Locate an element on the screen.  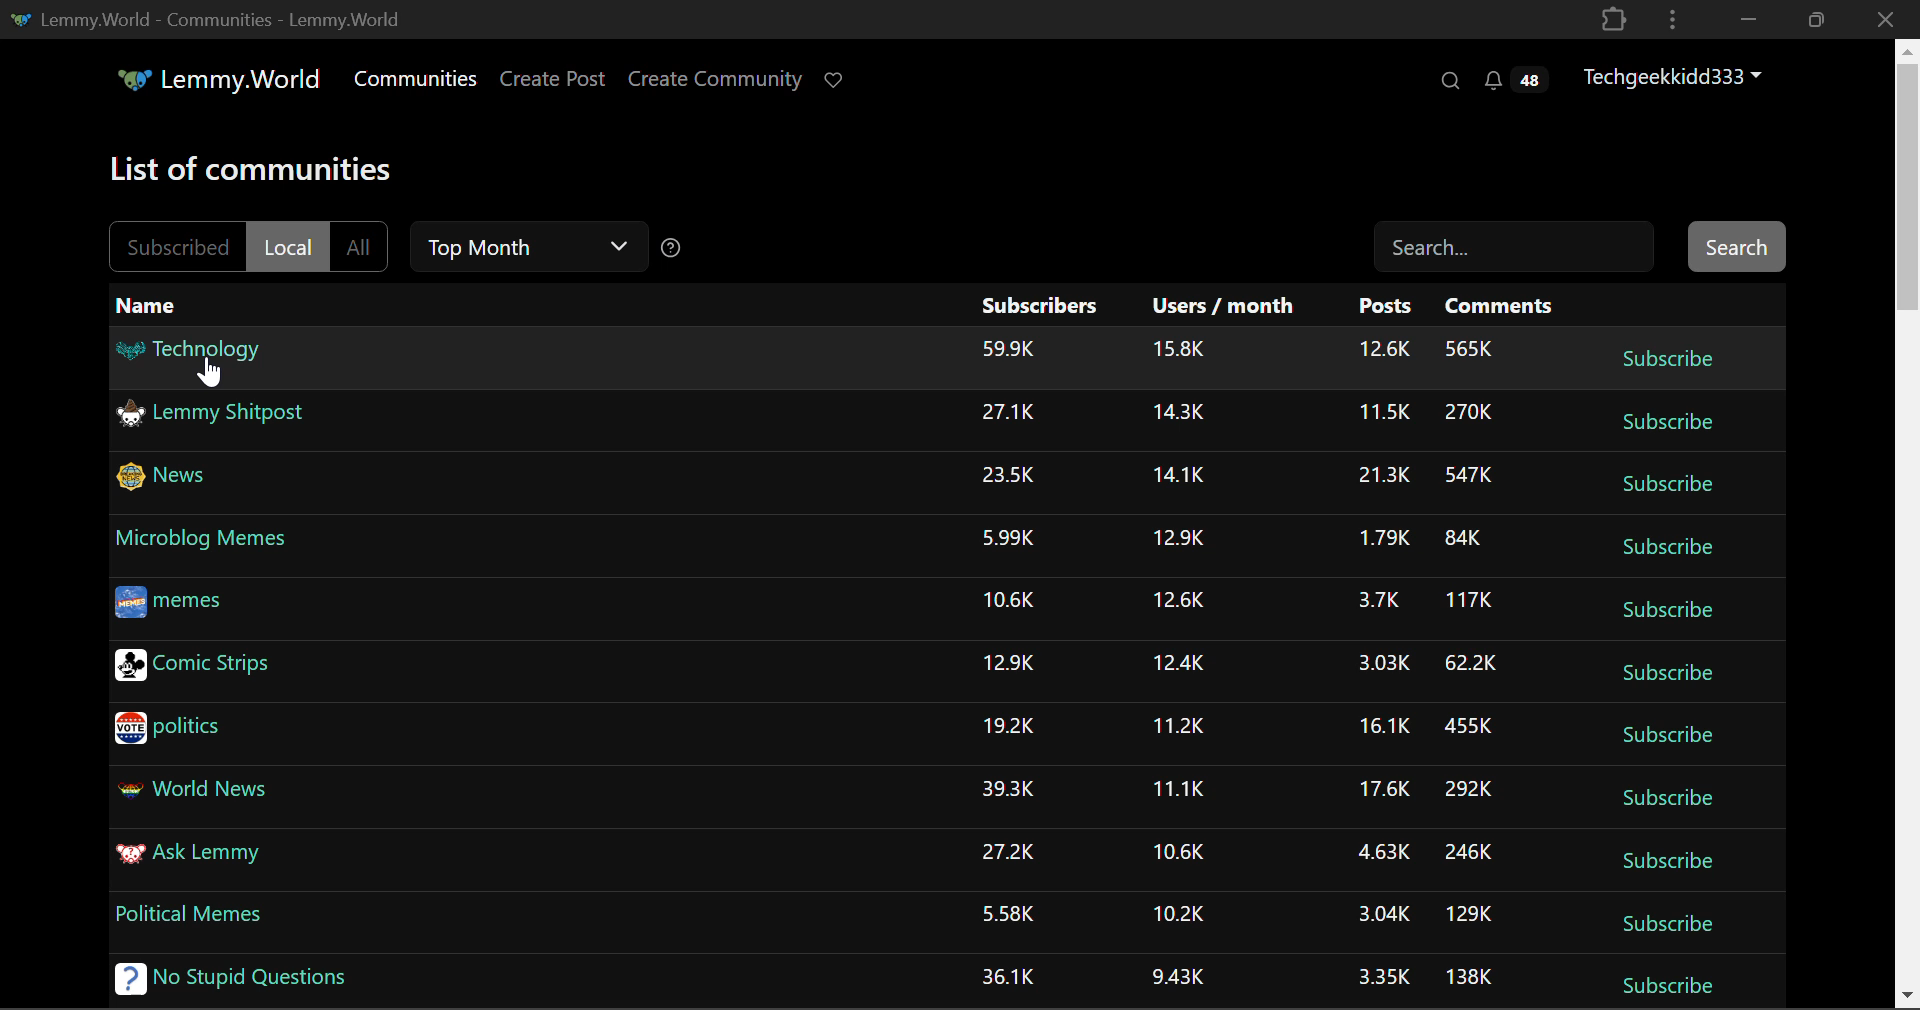
Amount  is located at coordinates (1006, 915).